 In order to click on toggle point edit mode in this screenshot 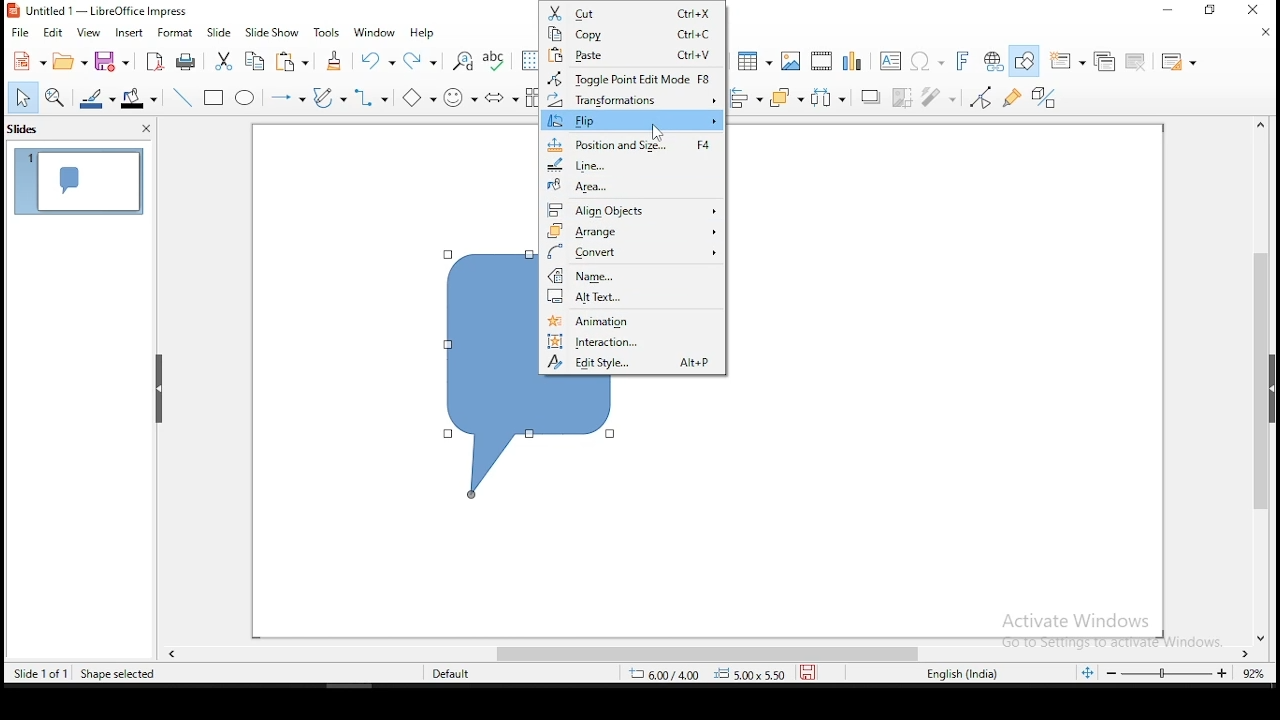, I will do `click(983, 98)`.